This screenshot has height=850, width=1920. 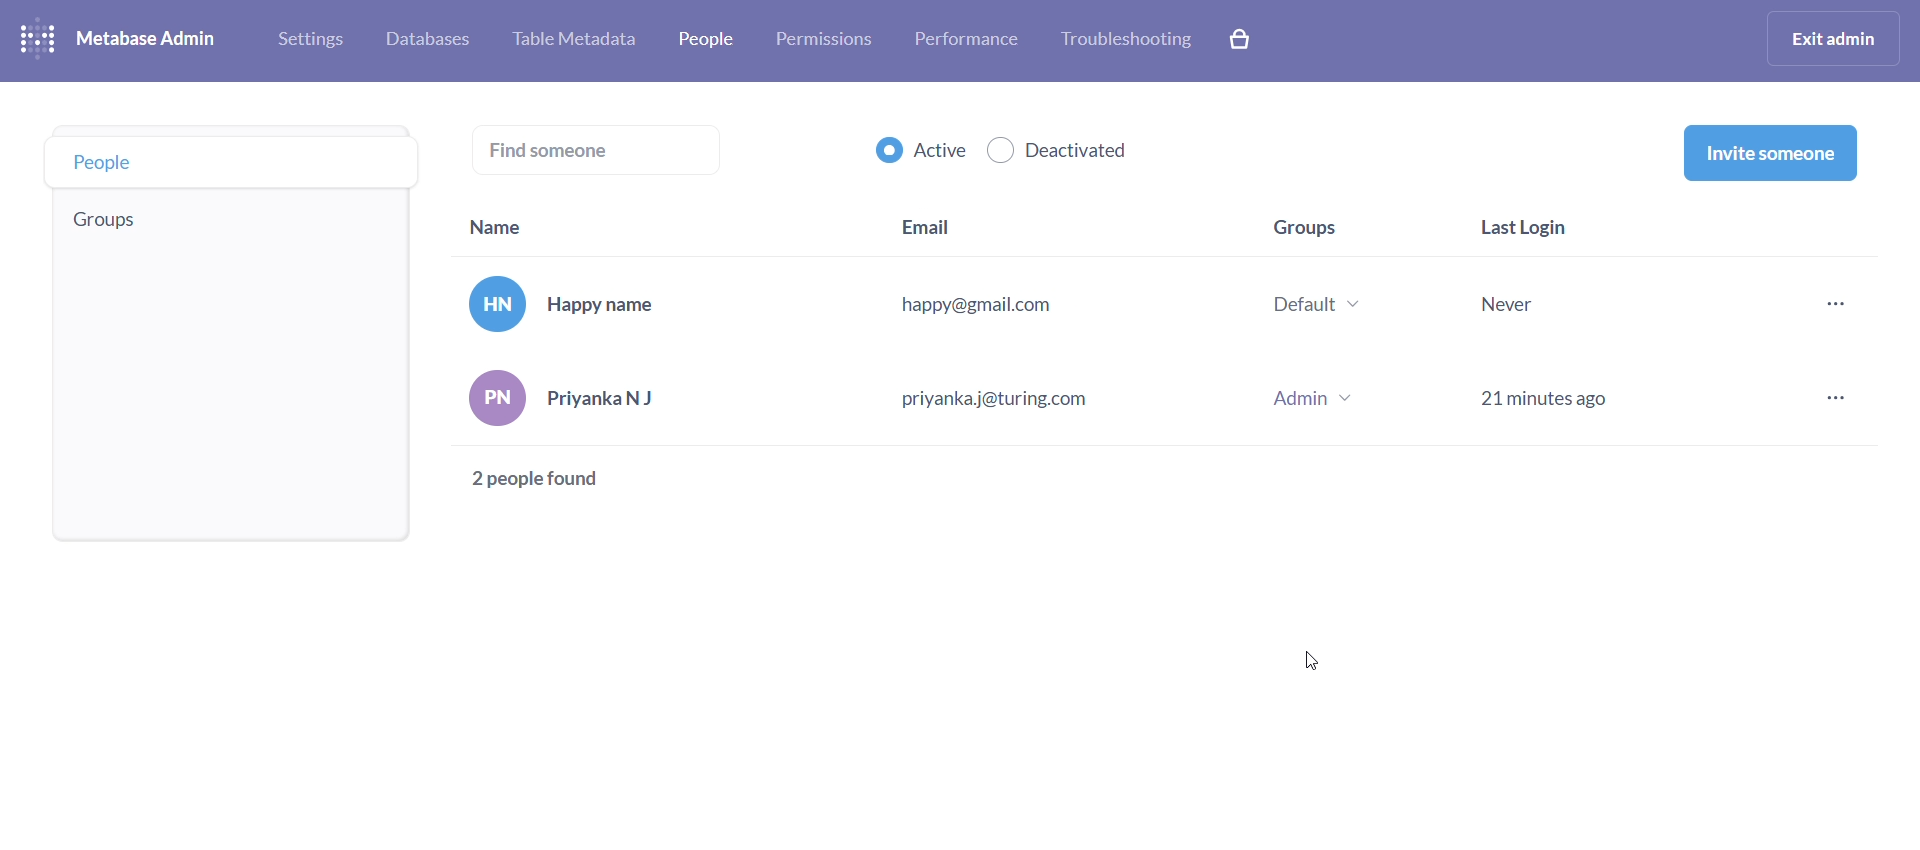 I want to click on troubleshooting, so click(x=1124, y=40).